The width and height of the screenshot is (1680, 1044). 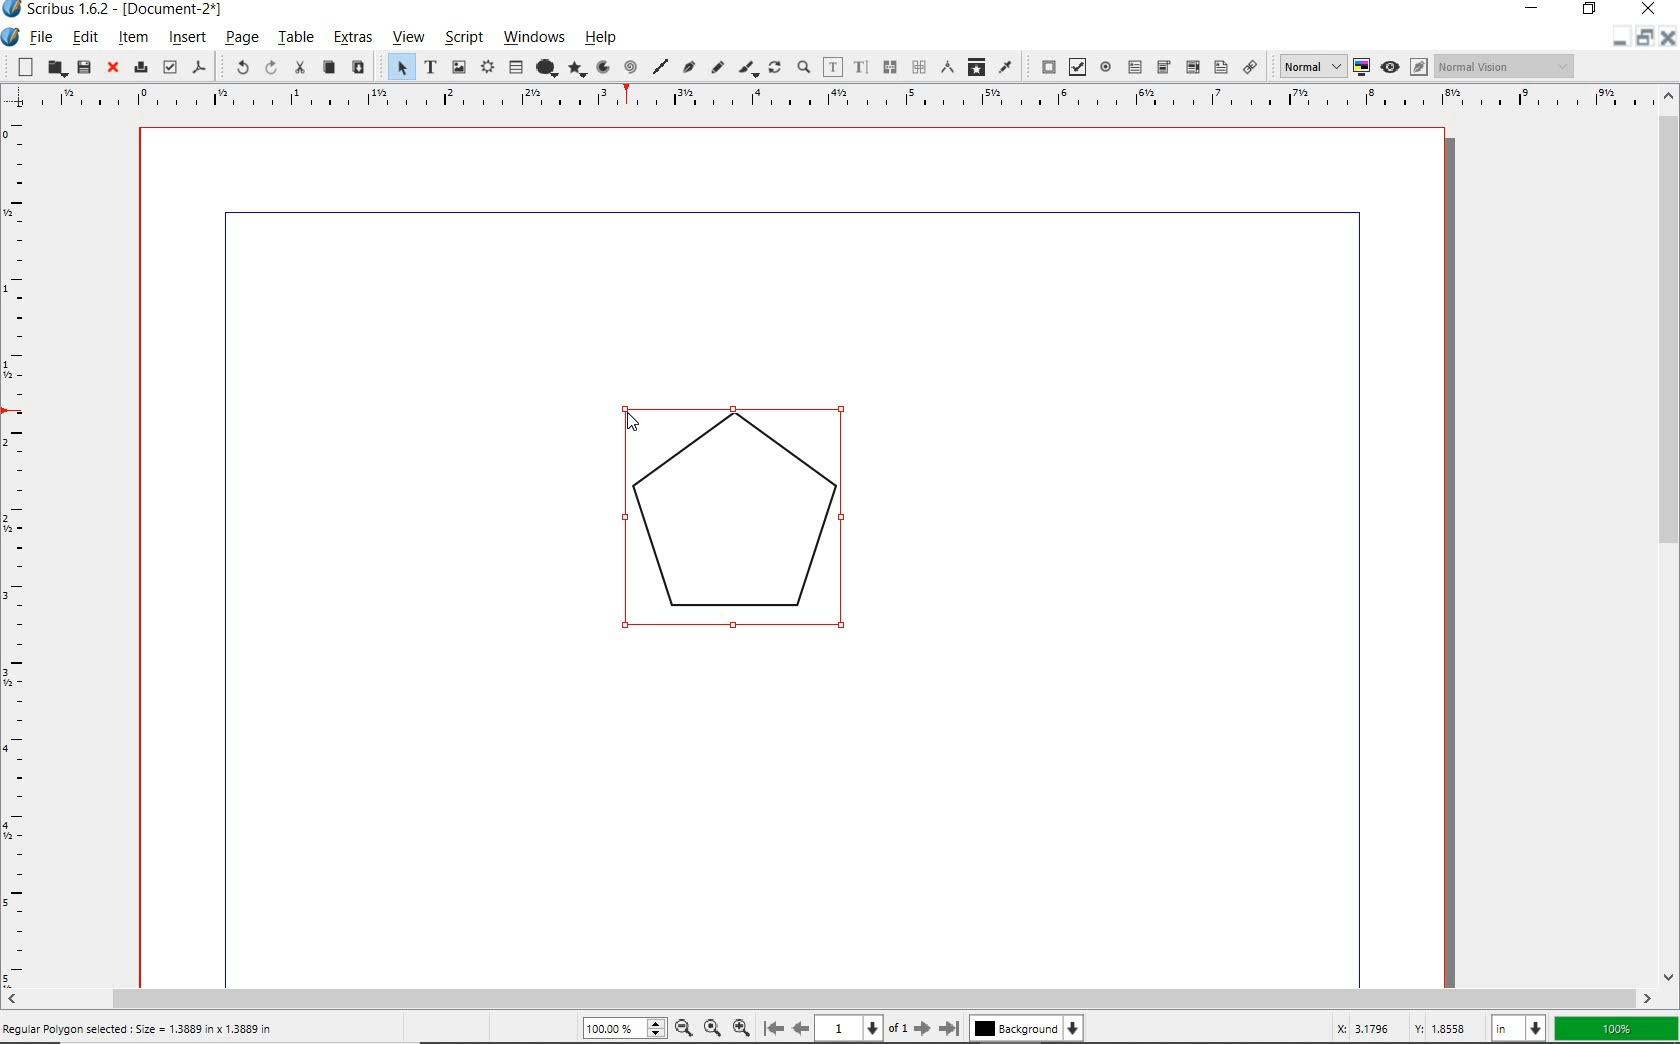 I want to click on preflight verifier, so click(x=169, y=66).